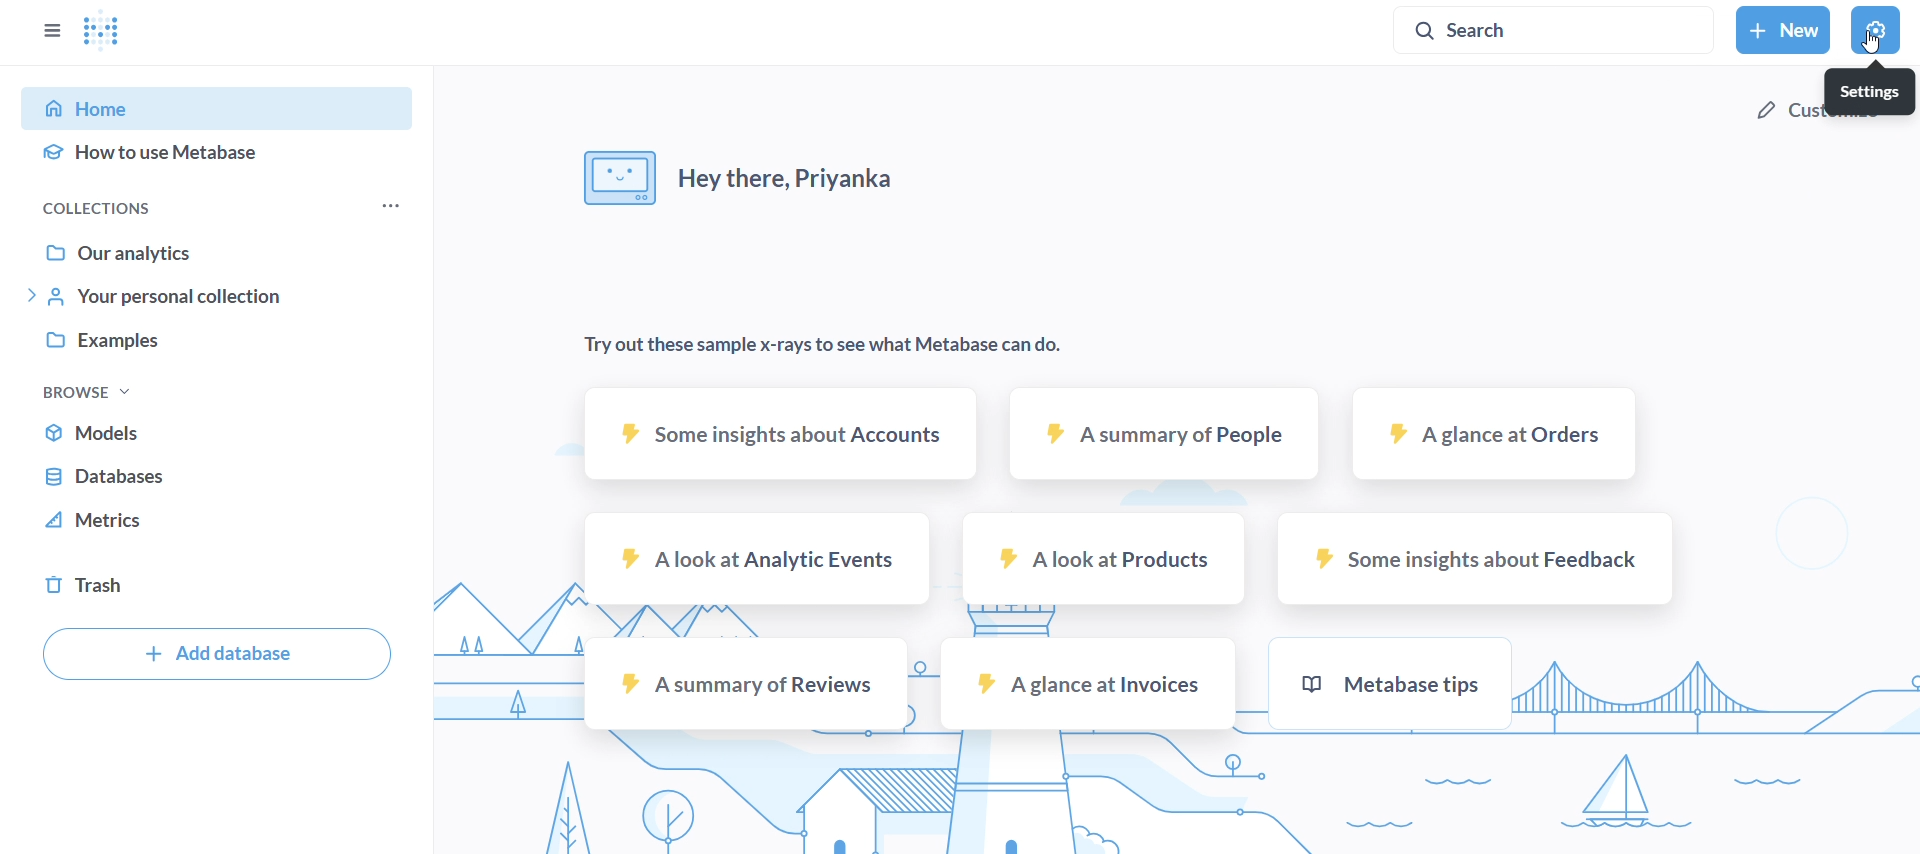 The width and height of the screenshot is (1920, 854). Describe the element at coordinates (104, 32) in the screenshot. I see `logo` at that location.